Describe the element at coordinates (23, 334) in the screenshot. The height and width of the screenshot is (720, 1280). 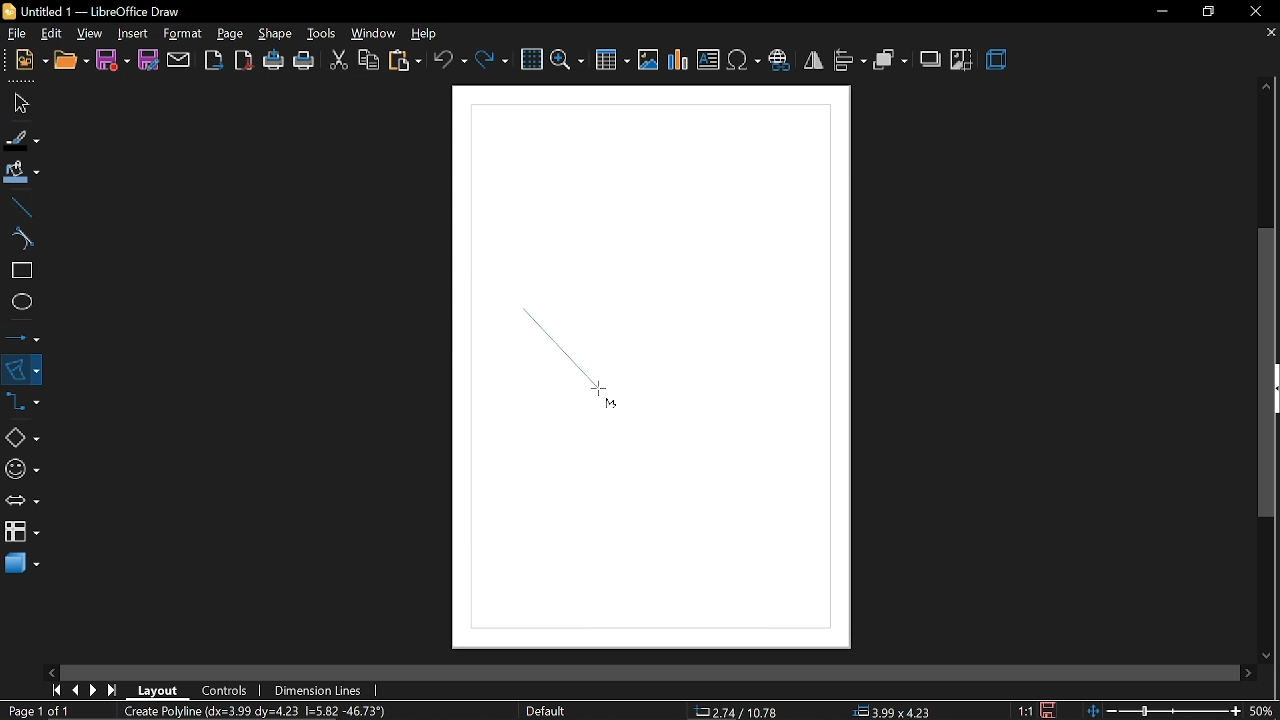
I see `lines and arrows` at that location.